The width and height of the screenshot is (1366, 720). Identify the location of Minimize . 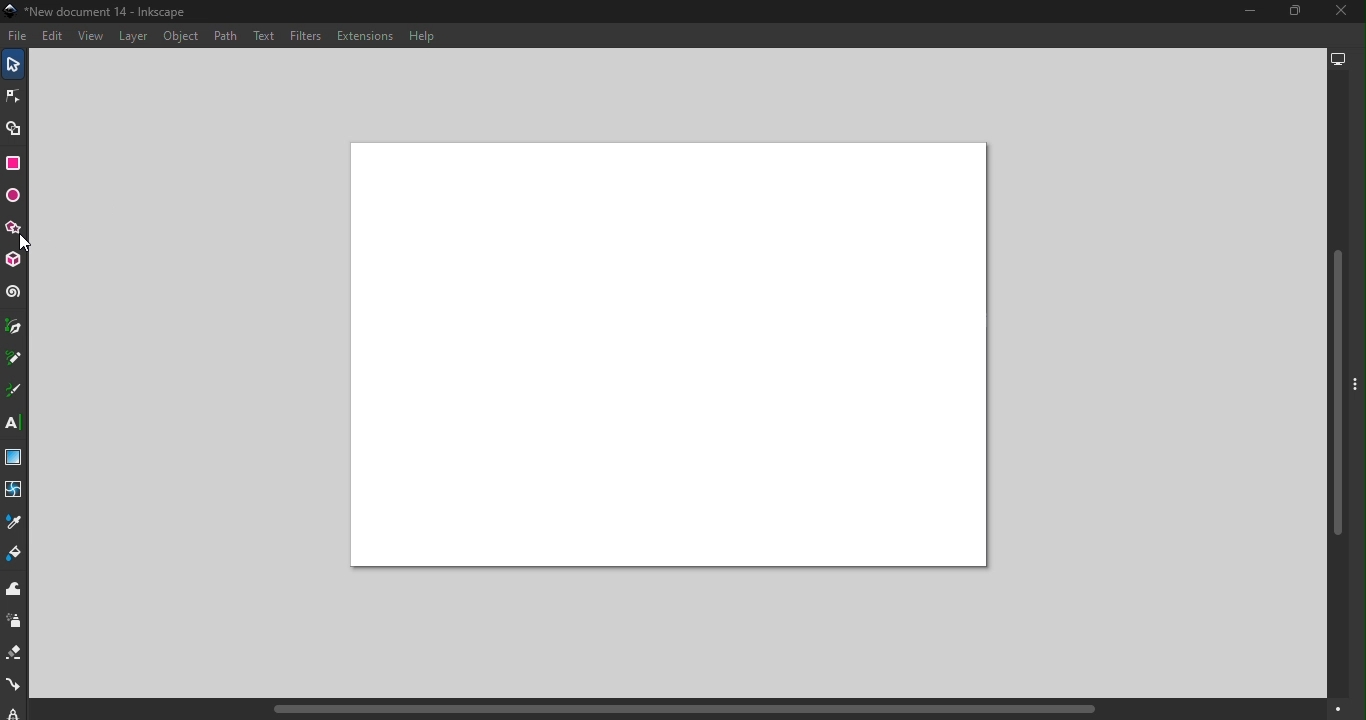
(1241, 12).